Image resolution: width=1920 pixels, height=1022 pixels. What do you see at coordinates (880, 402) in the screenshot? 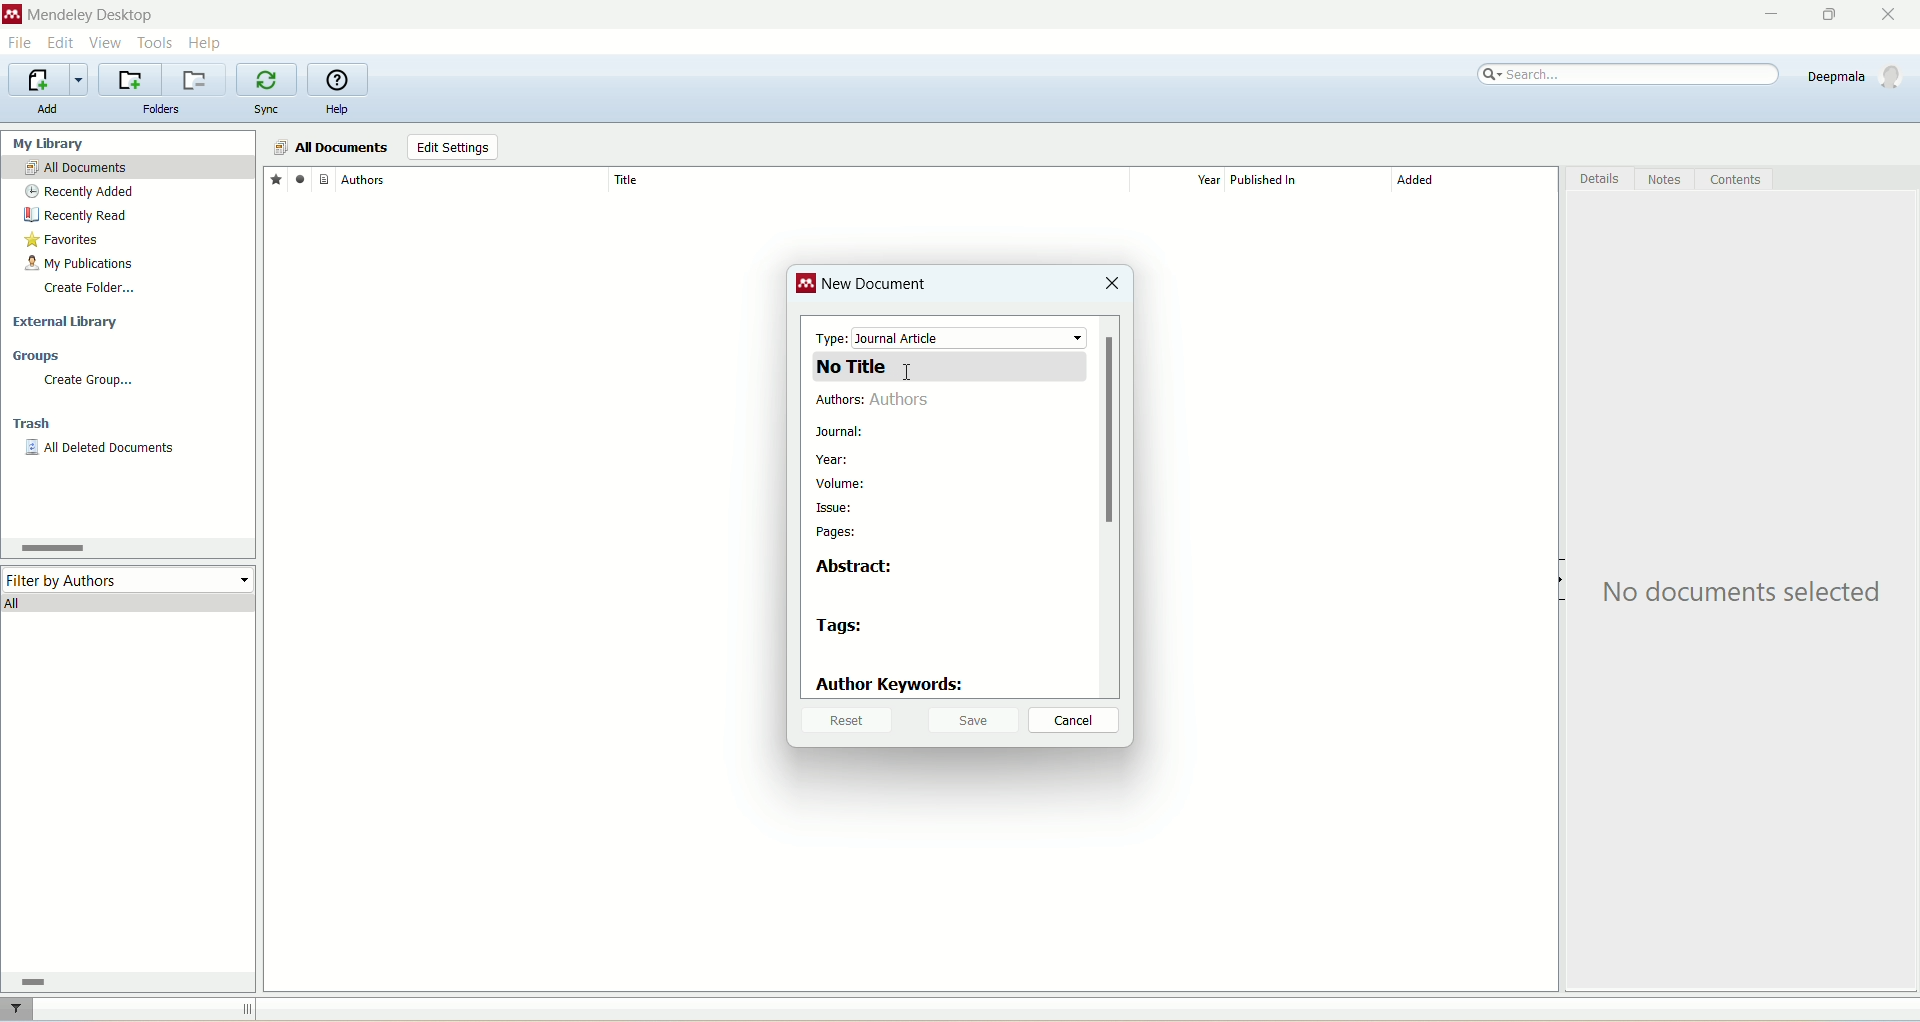
I see `authors` at bounding box center [880, 402].